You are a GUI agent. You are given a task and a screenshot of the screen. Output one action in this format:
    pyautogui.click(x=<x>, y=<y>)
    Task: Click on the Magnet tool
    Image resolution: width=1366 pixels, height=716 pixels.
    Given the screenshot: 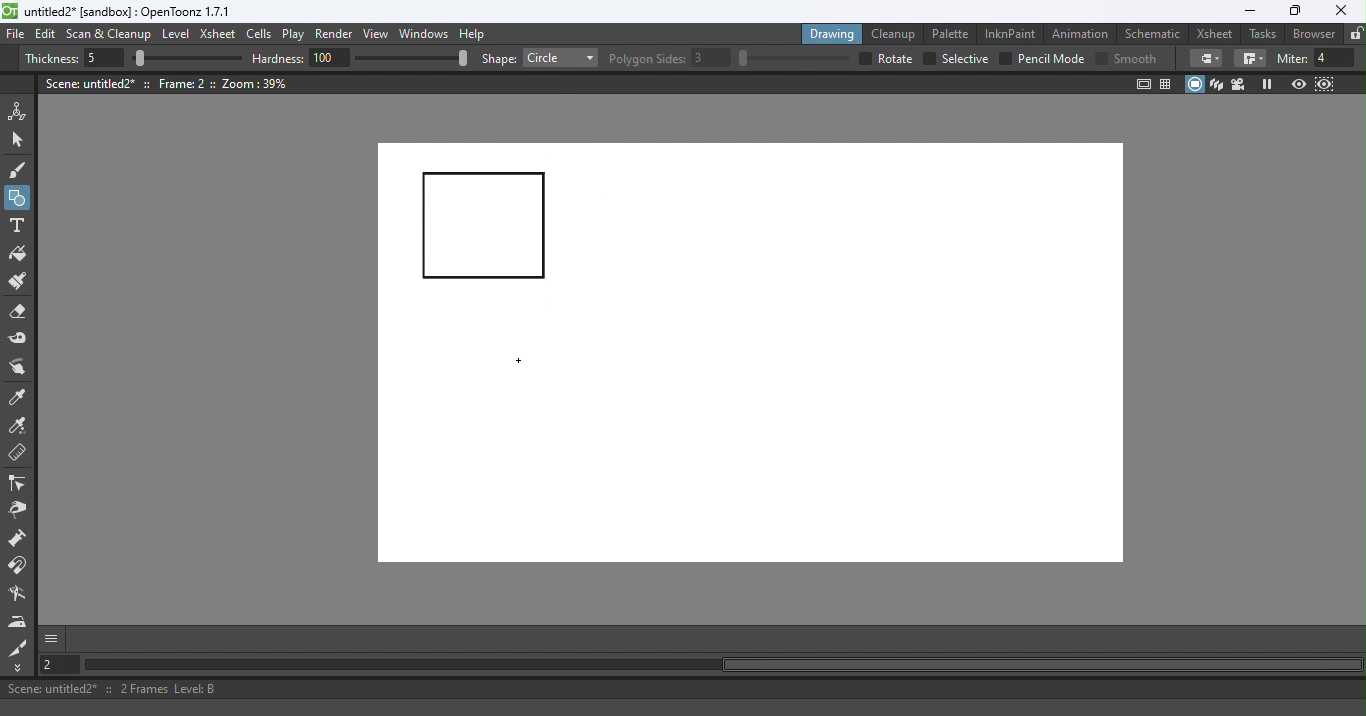 What is the action you would take?
    pyautogui.click(x=19, y=540)
    